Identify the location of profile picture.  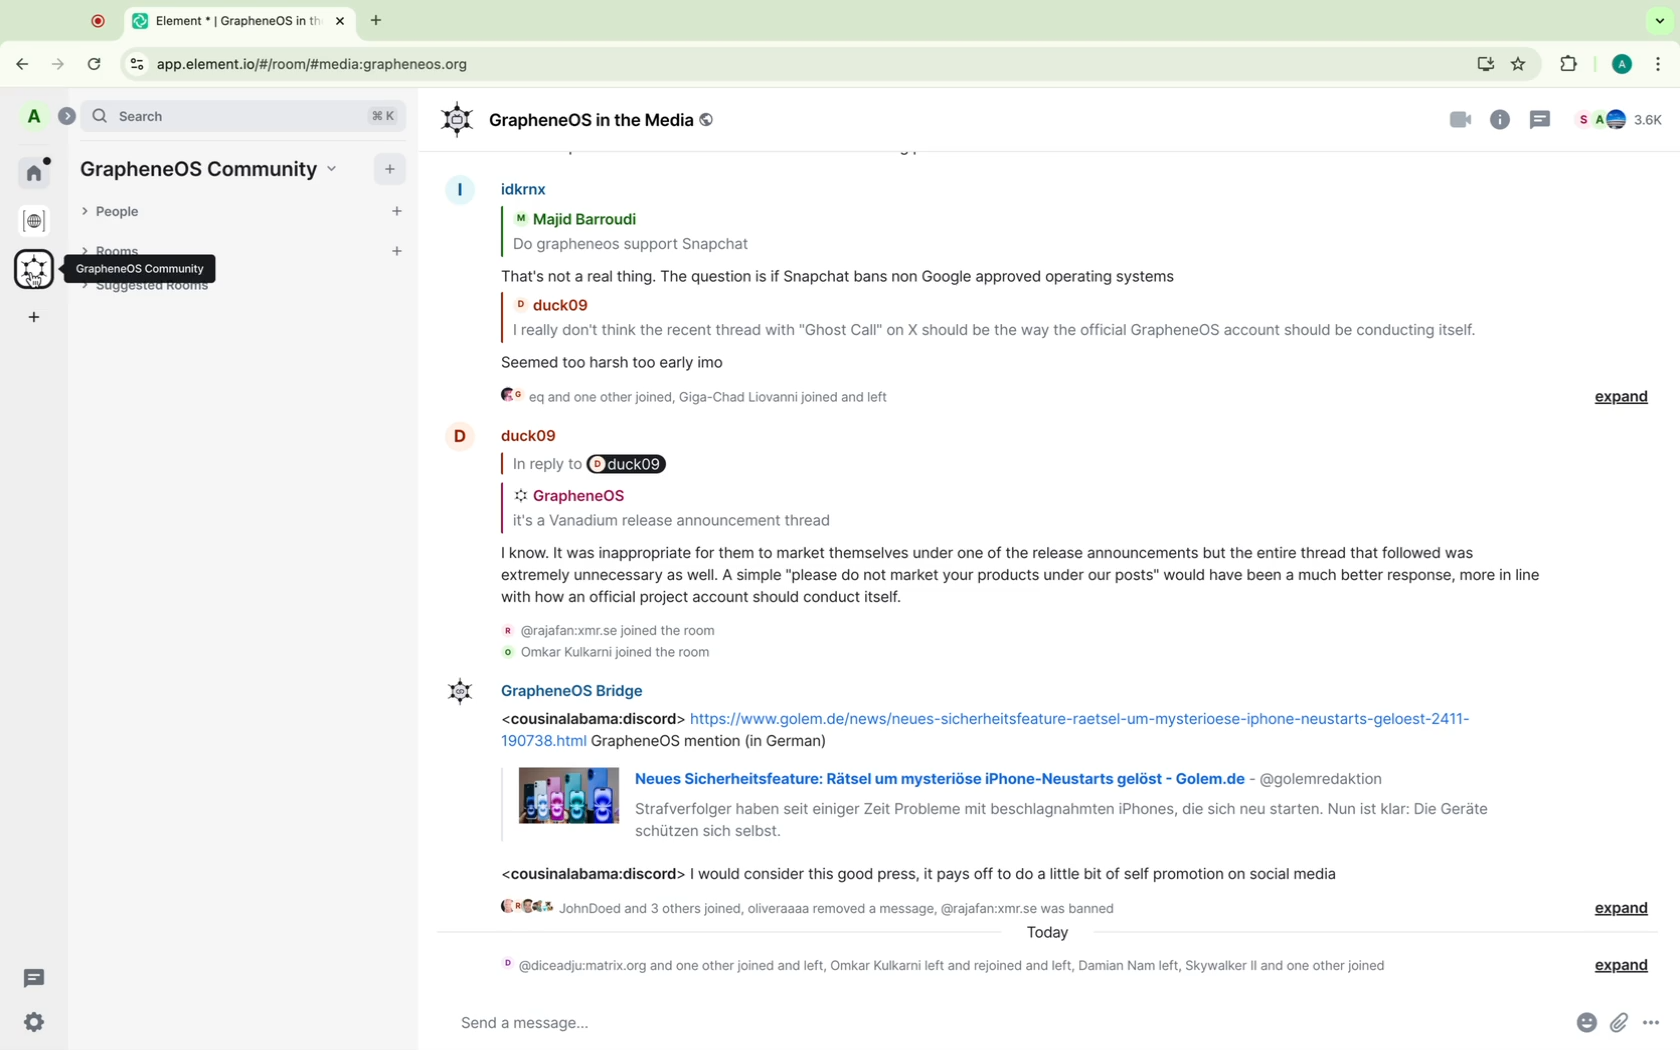
(456, 692).